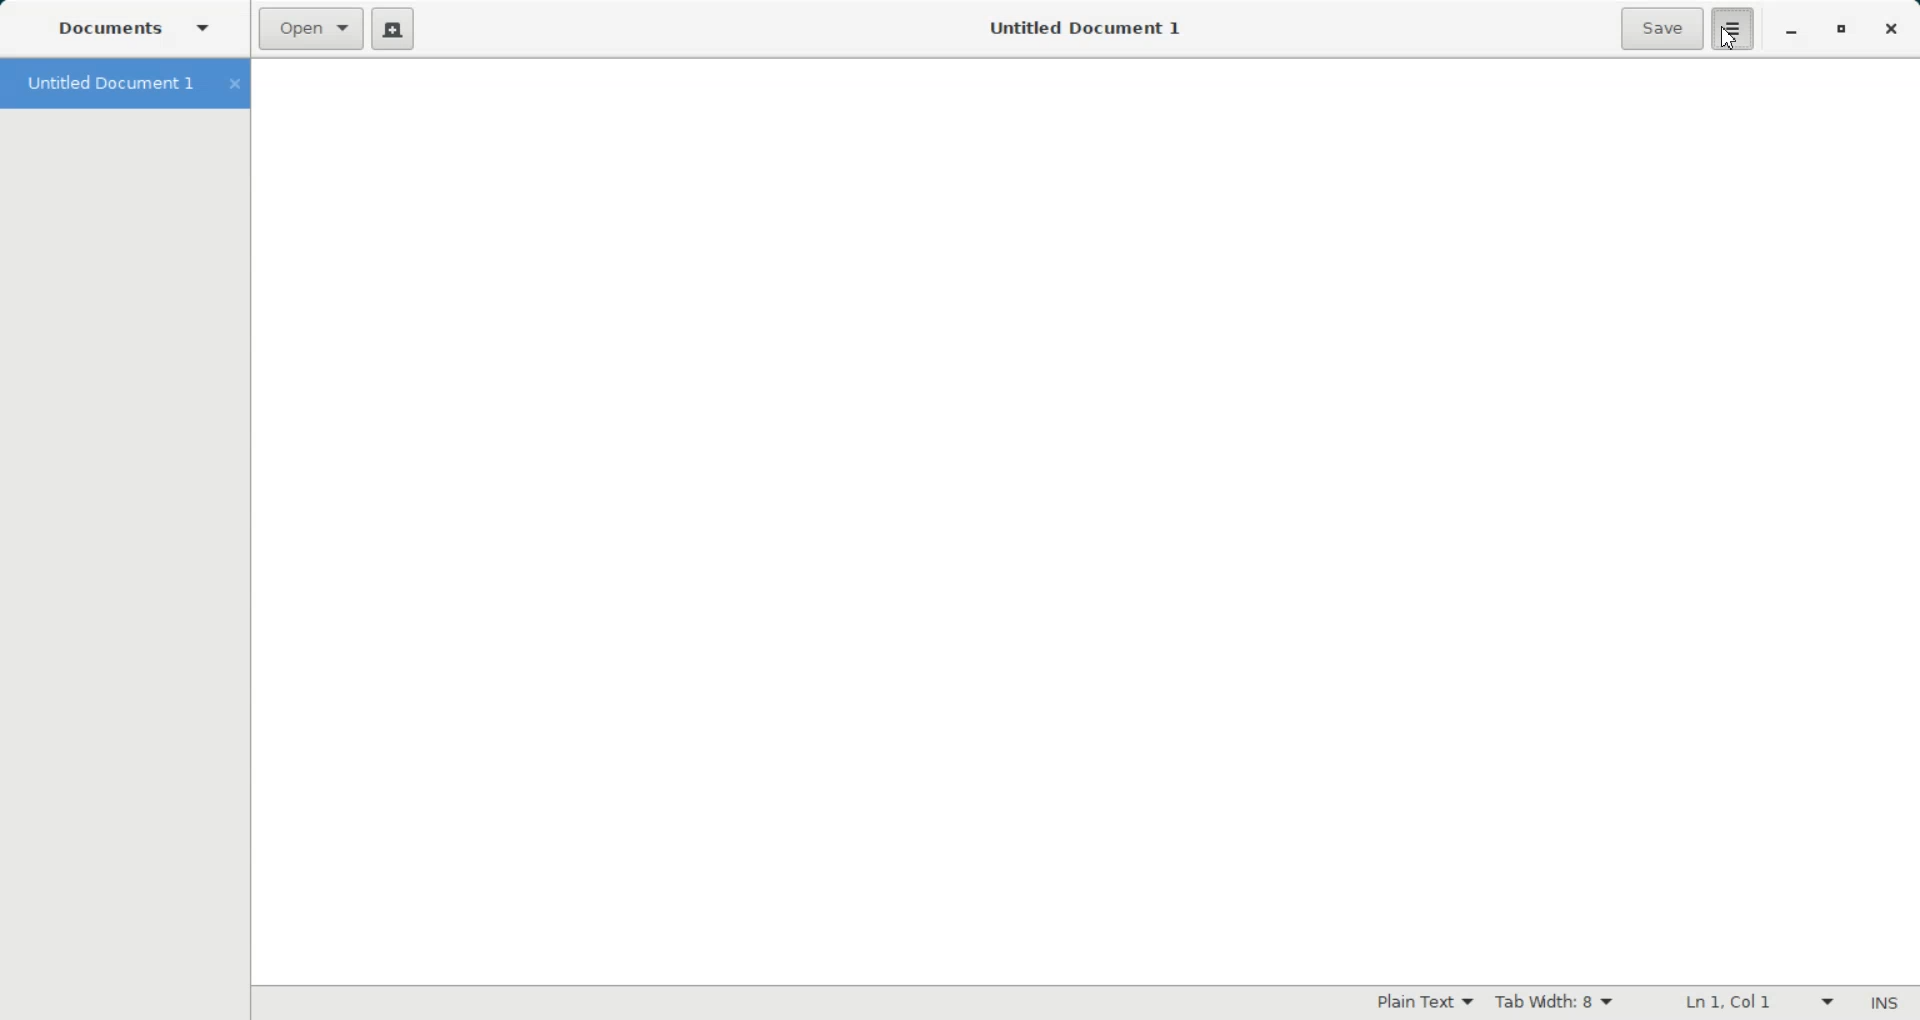 The image size is (1920, 1020). What do you see at coordinates (1843, 29) in the screenshot?
I see `Maximize` at bounding box center [1843, 29].